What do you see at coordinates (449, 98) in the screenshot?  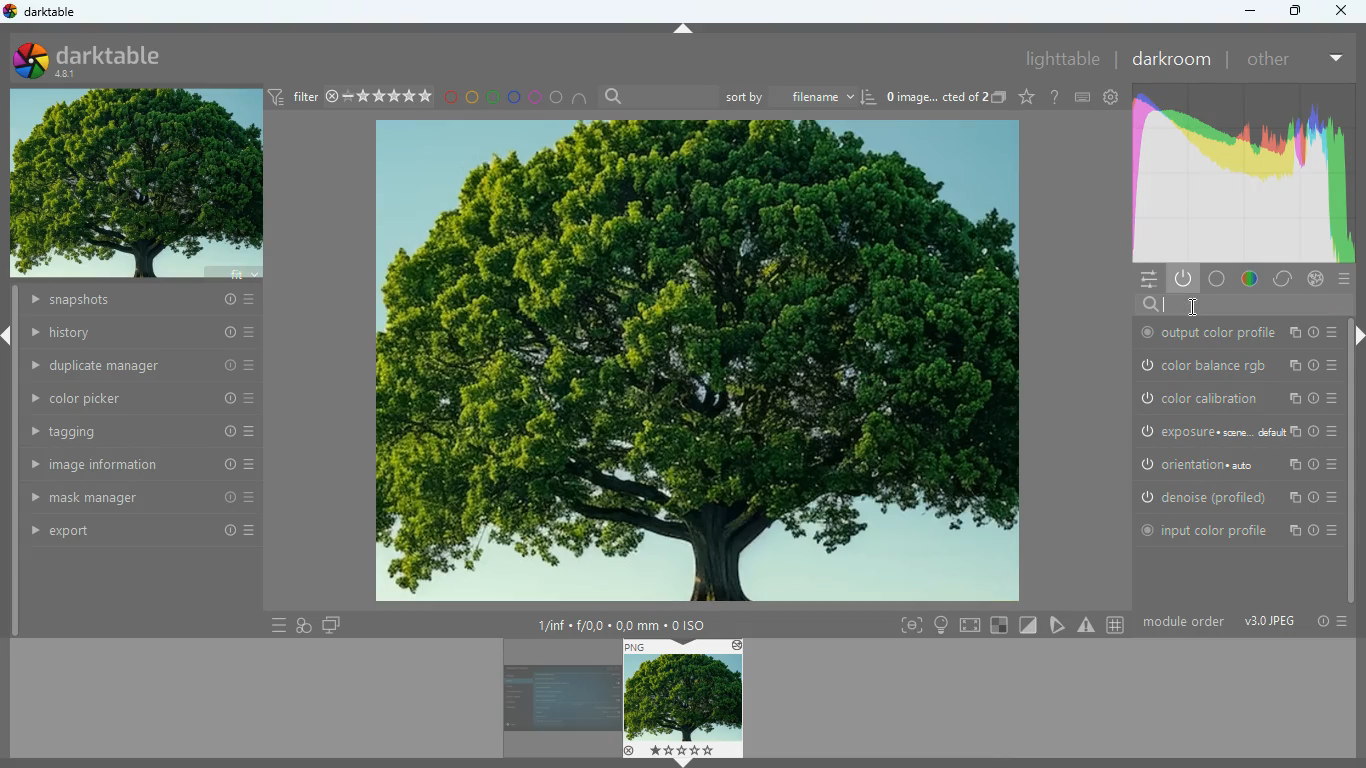 I see `red` at bounding box center [449, 98].